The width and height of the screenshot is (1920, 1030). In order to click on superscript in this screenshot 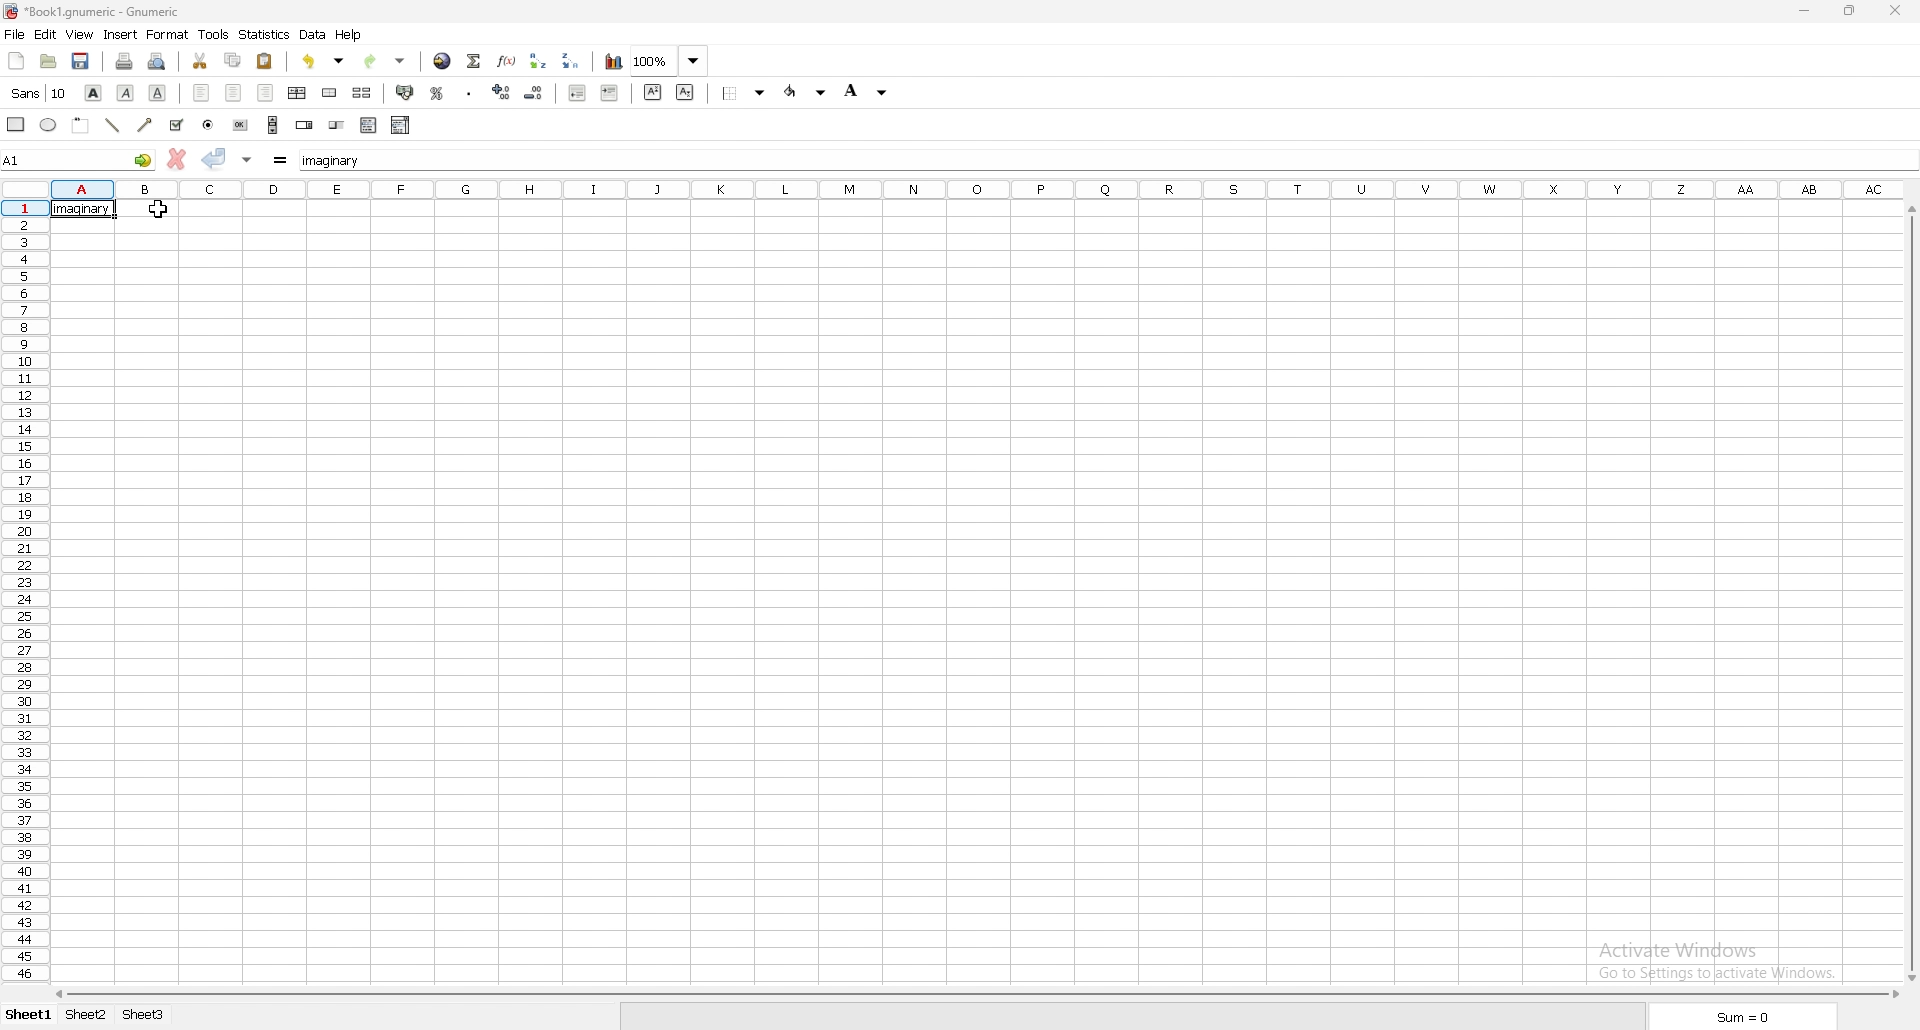, I will do `click(652, 91)`.